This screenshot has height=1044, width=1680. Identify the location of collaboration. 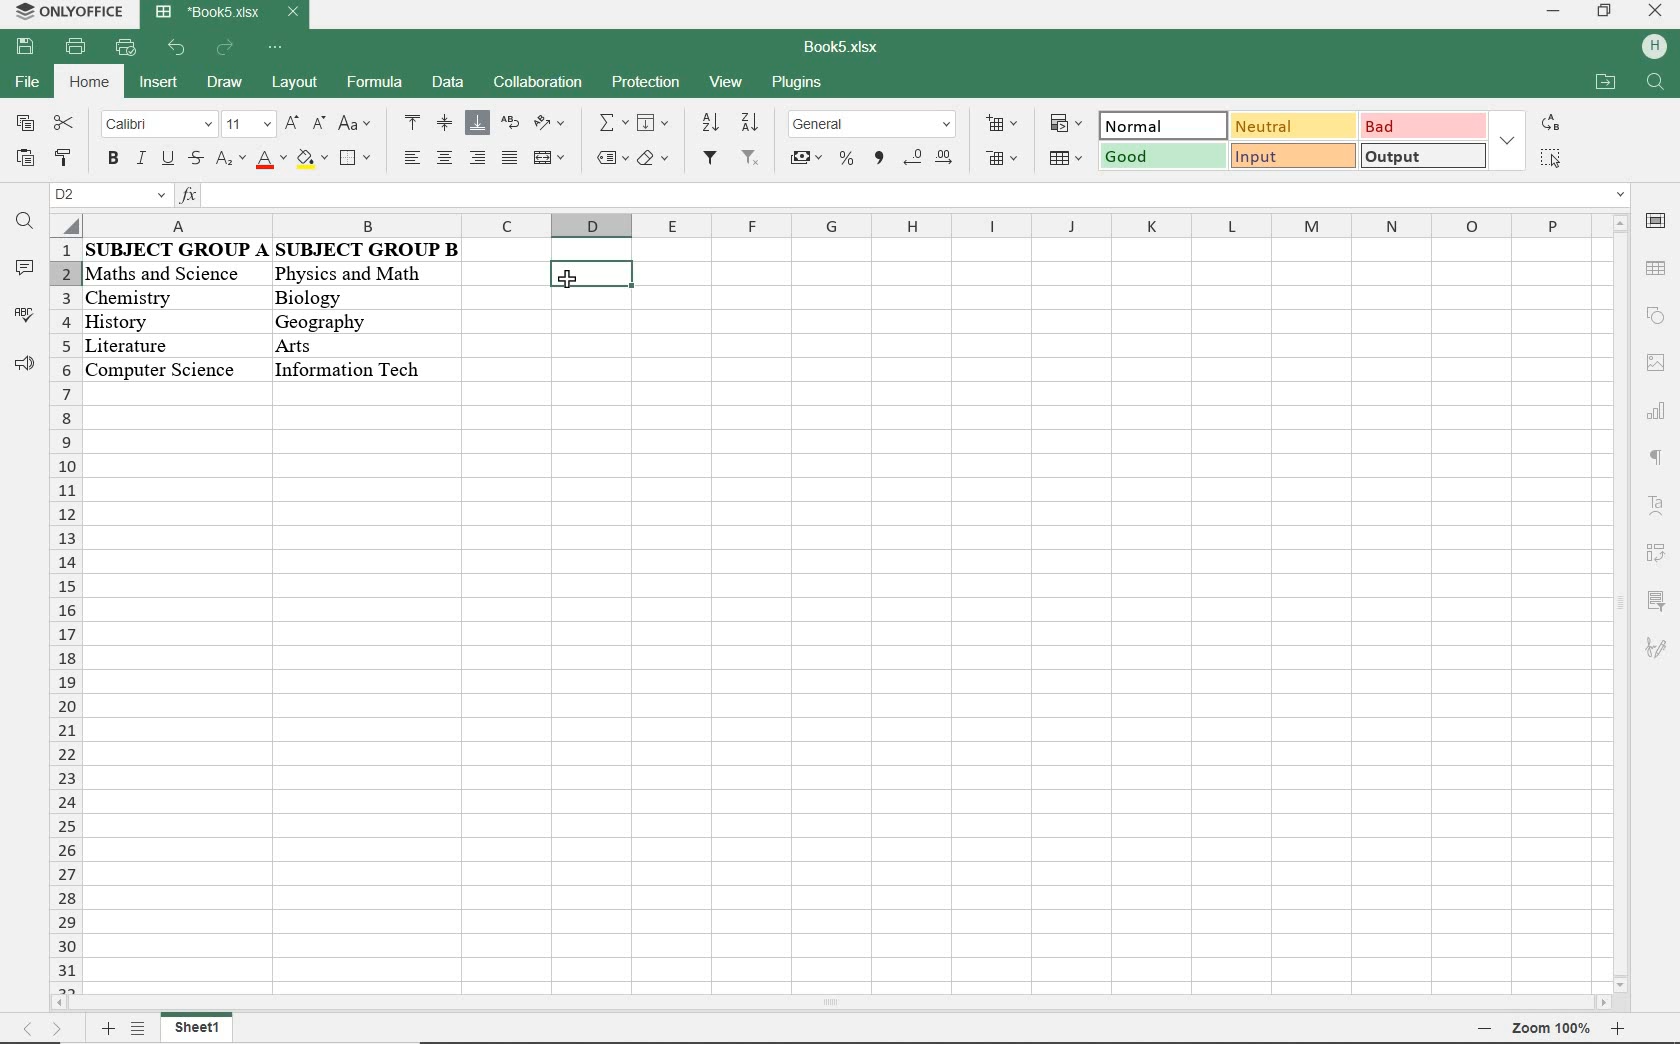
(536, 84).